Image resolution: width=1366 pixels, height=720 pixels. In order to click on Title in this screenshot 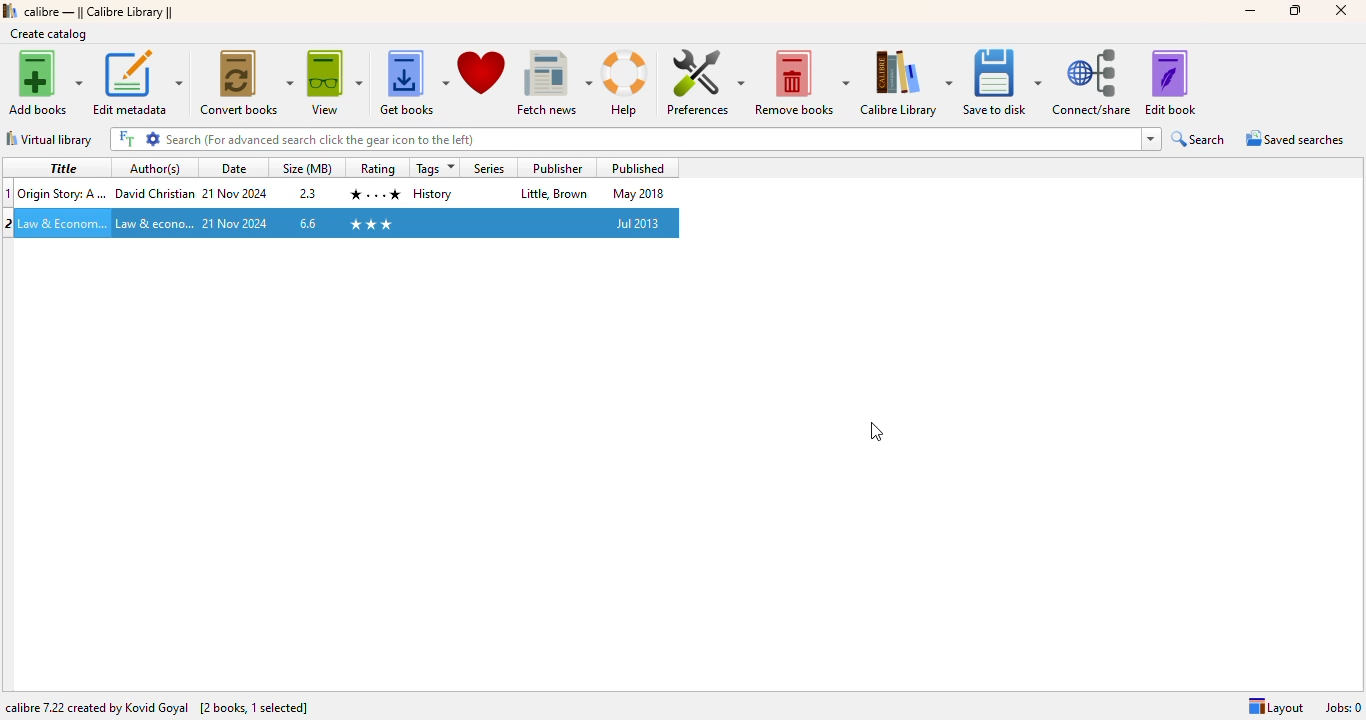, I will do `click(63, 222)`.